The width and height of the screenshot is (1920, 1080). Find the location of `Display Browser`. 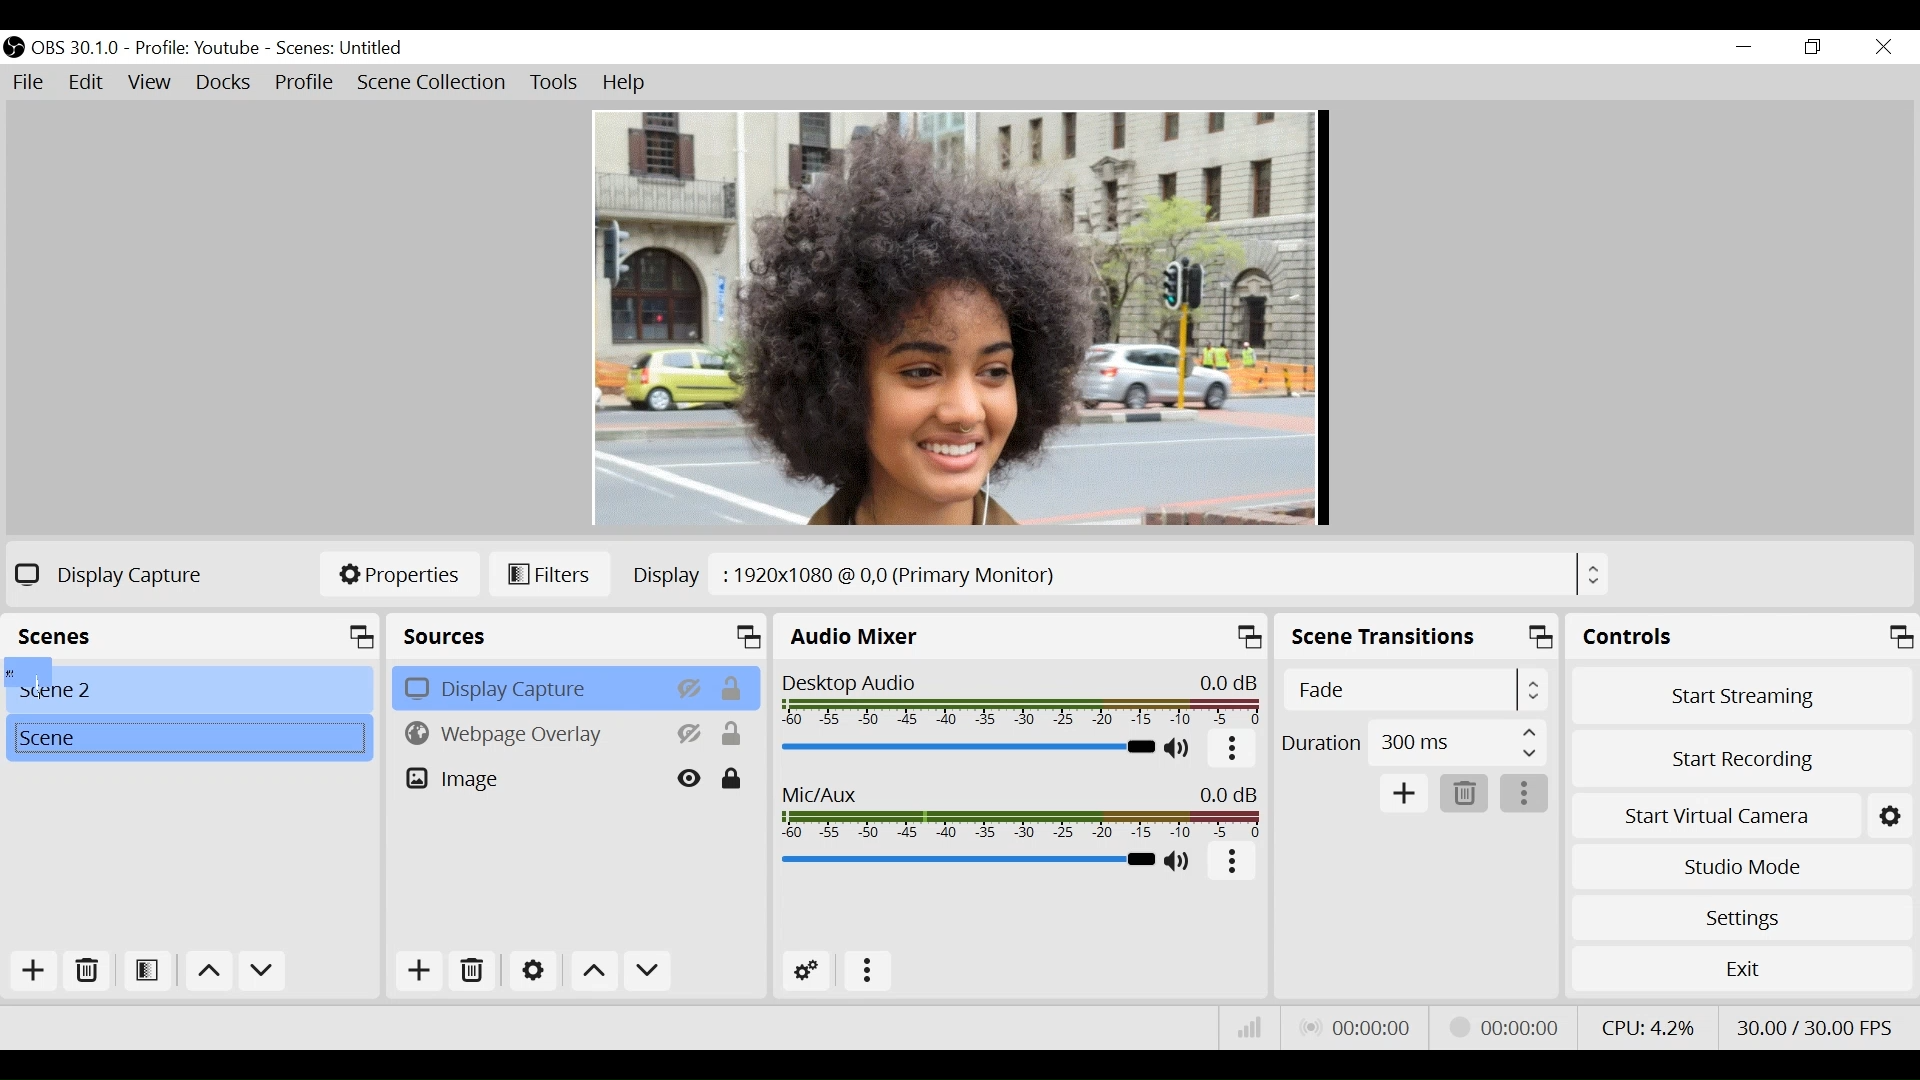

Display Browser is located at coordinates (1119, 573).